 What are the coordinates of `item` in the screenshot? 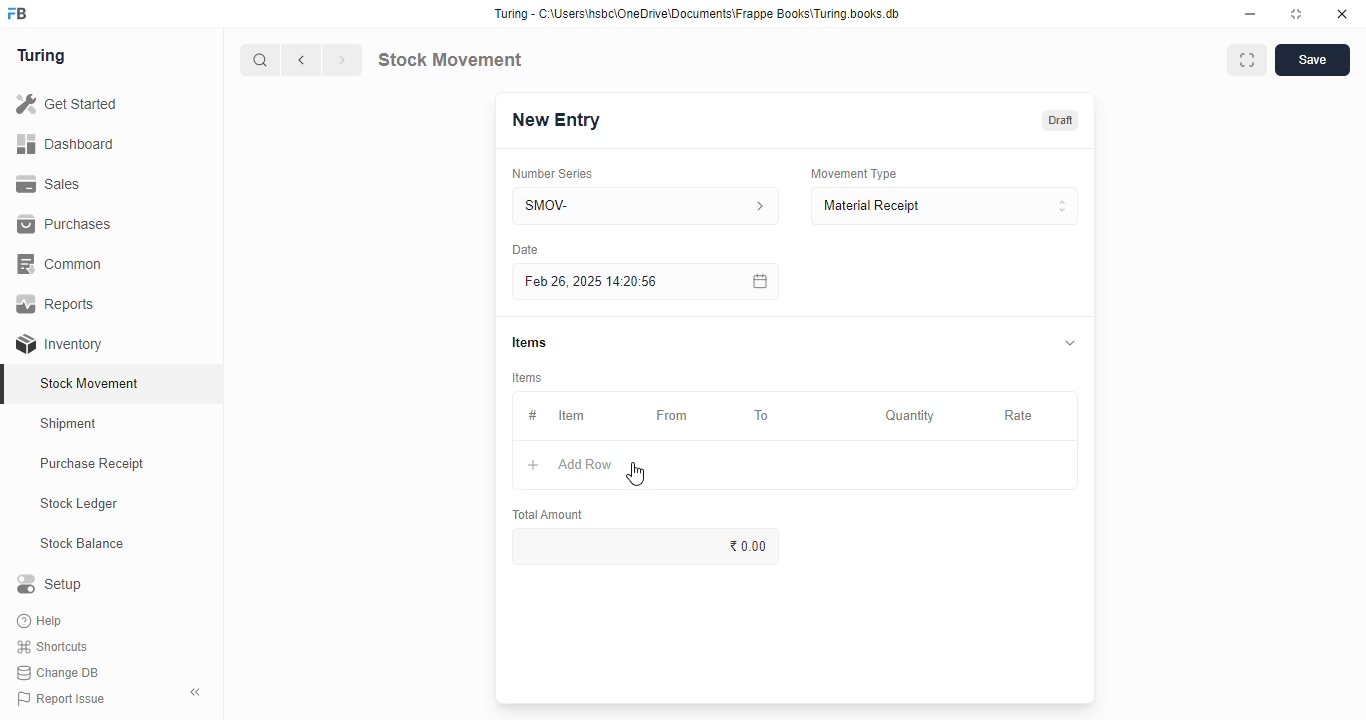 It's located at (571, 415).